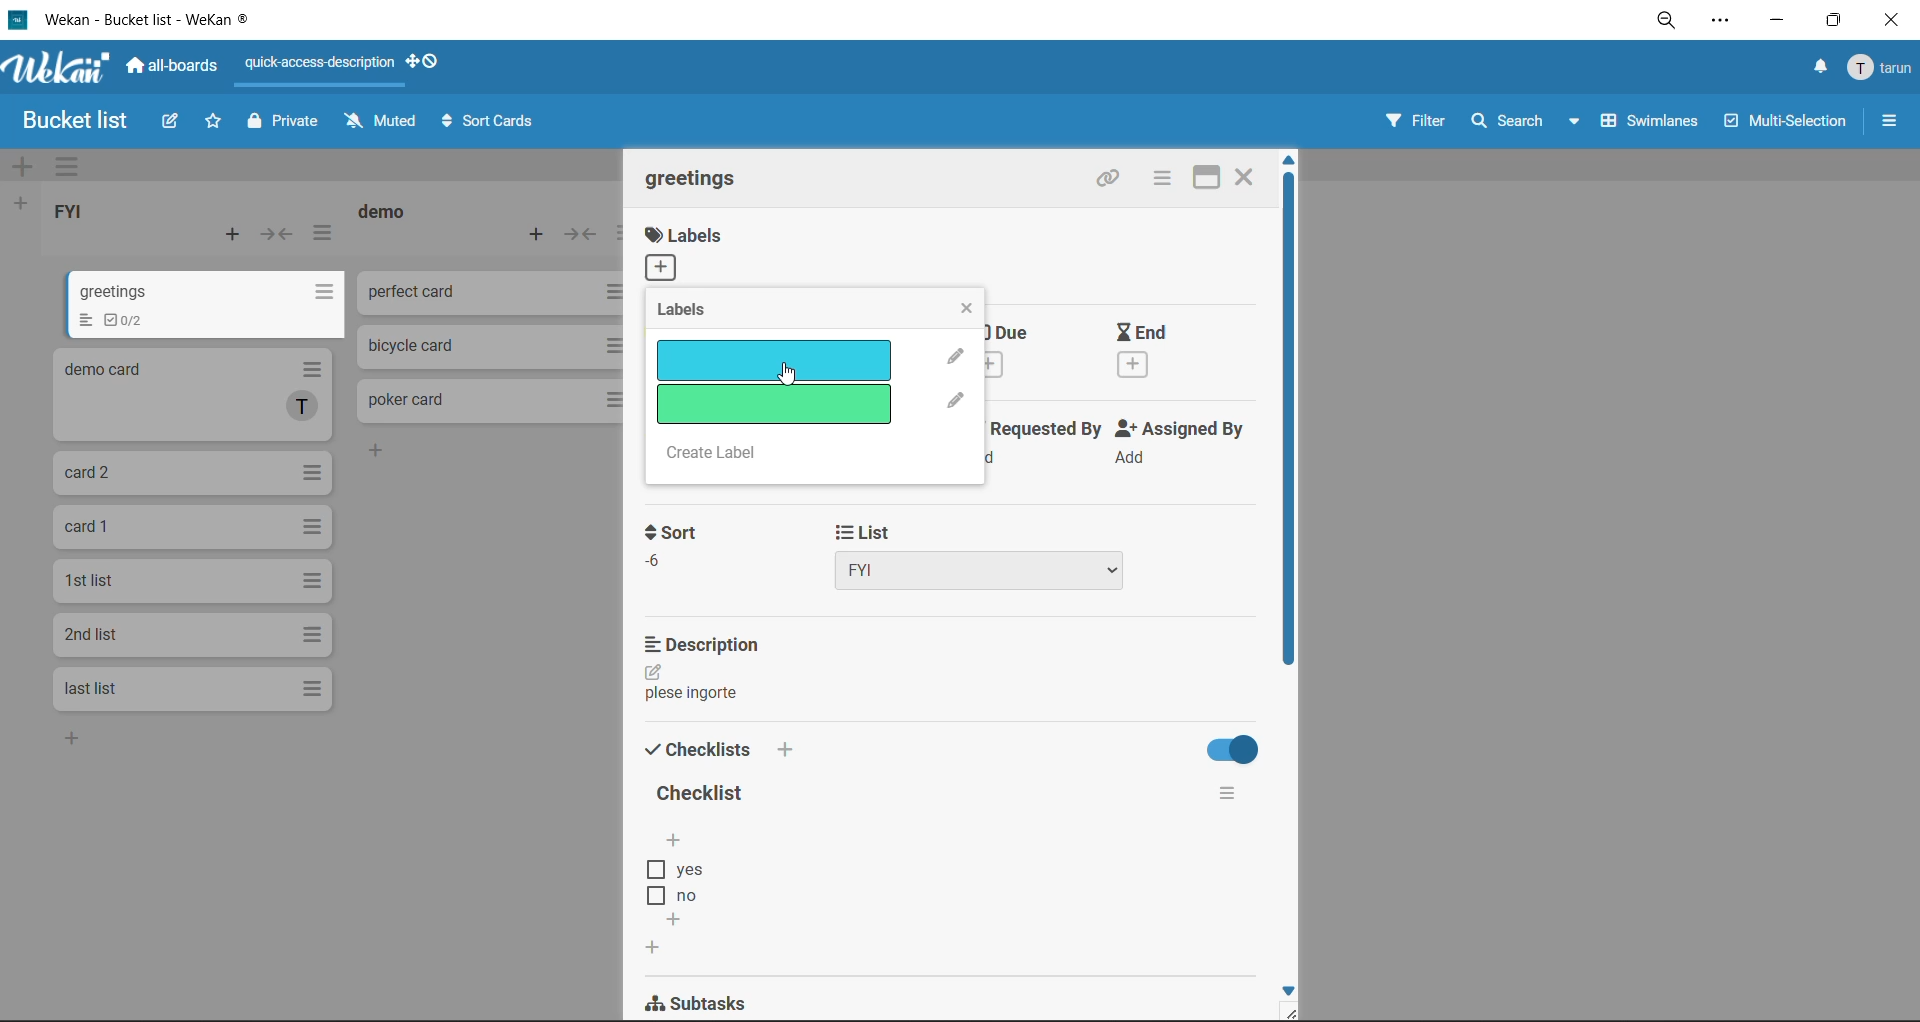 Image resolution: width=1920 pixels, height=1022 pixels. Describe the element at coordinates (1883, 66) in the screenshot. I see `menu` at that location.